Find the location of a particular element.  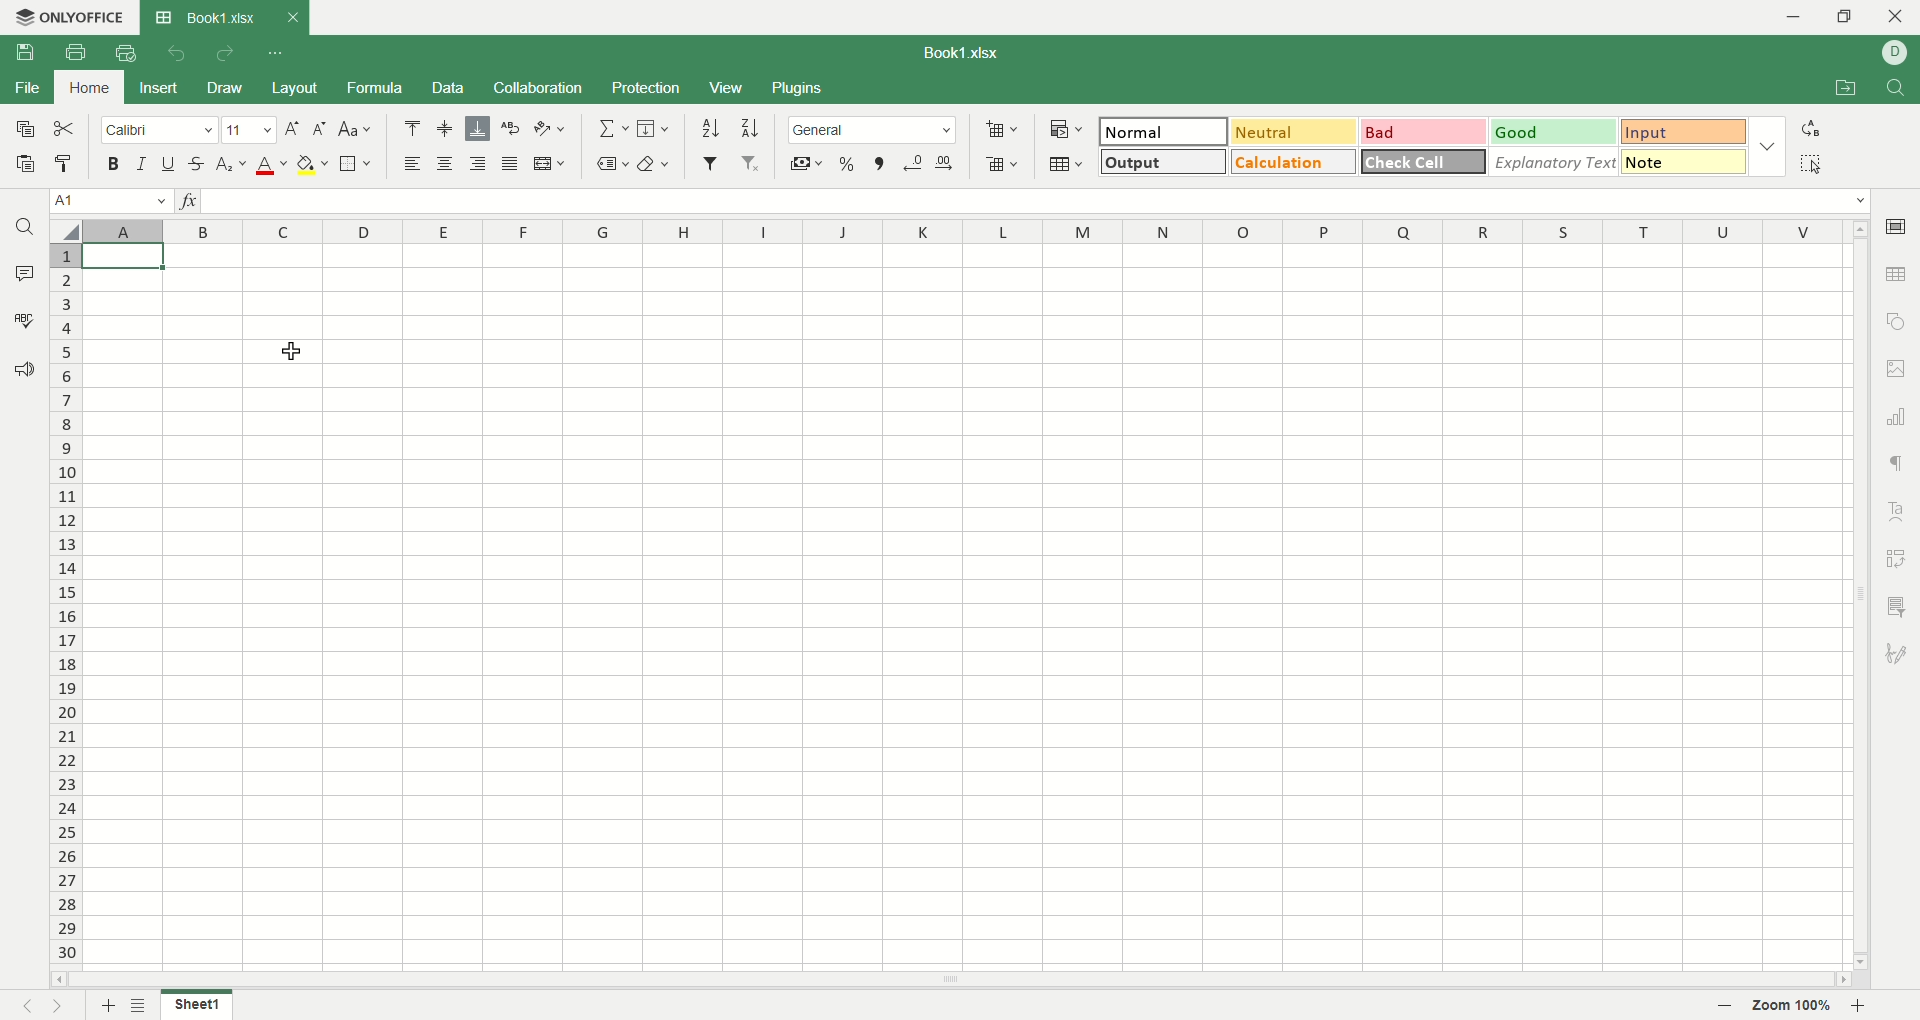

zoom factor is located at coordinates (1797, 1006).